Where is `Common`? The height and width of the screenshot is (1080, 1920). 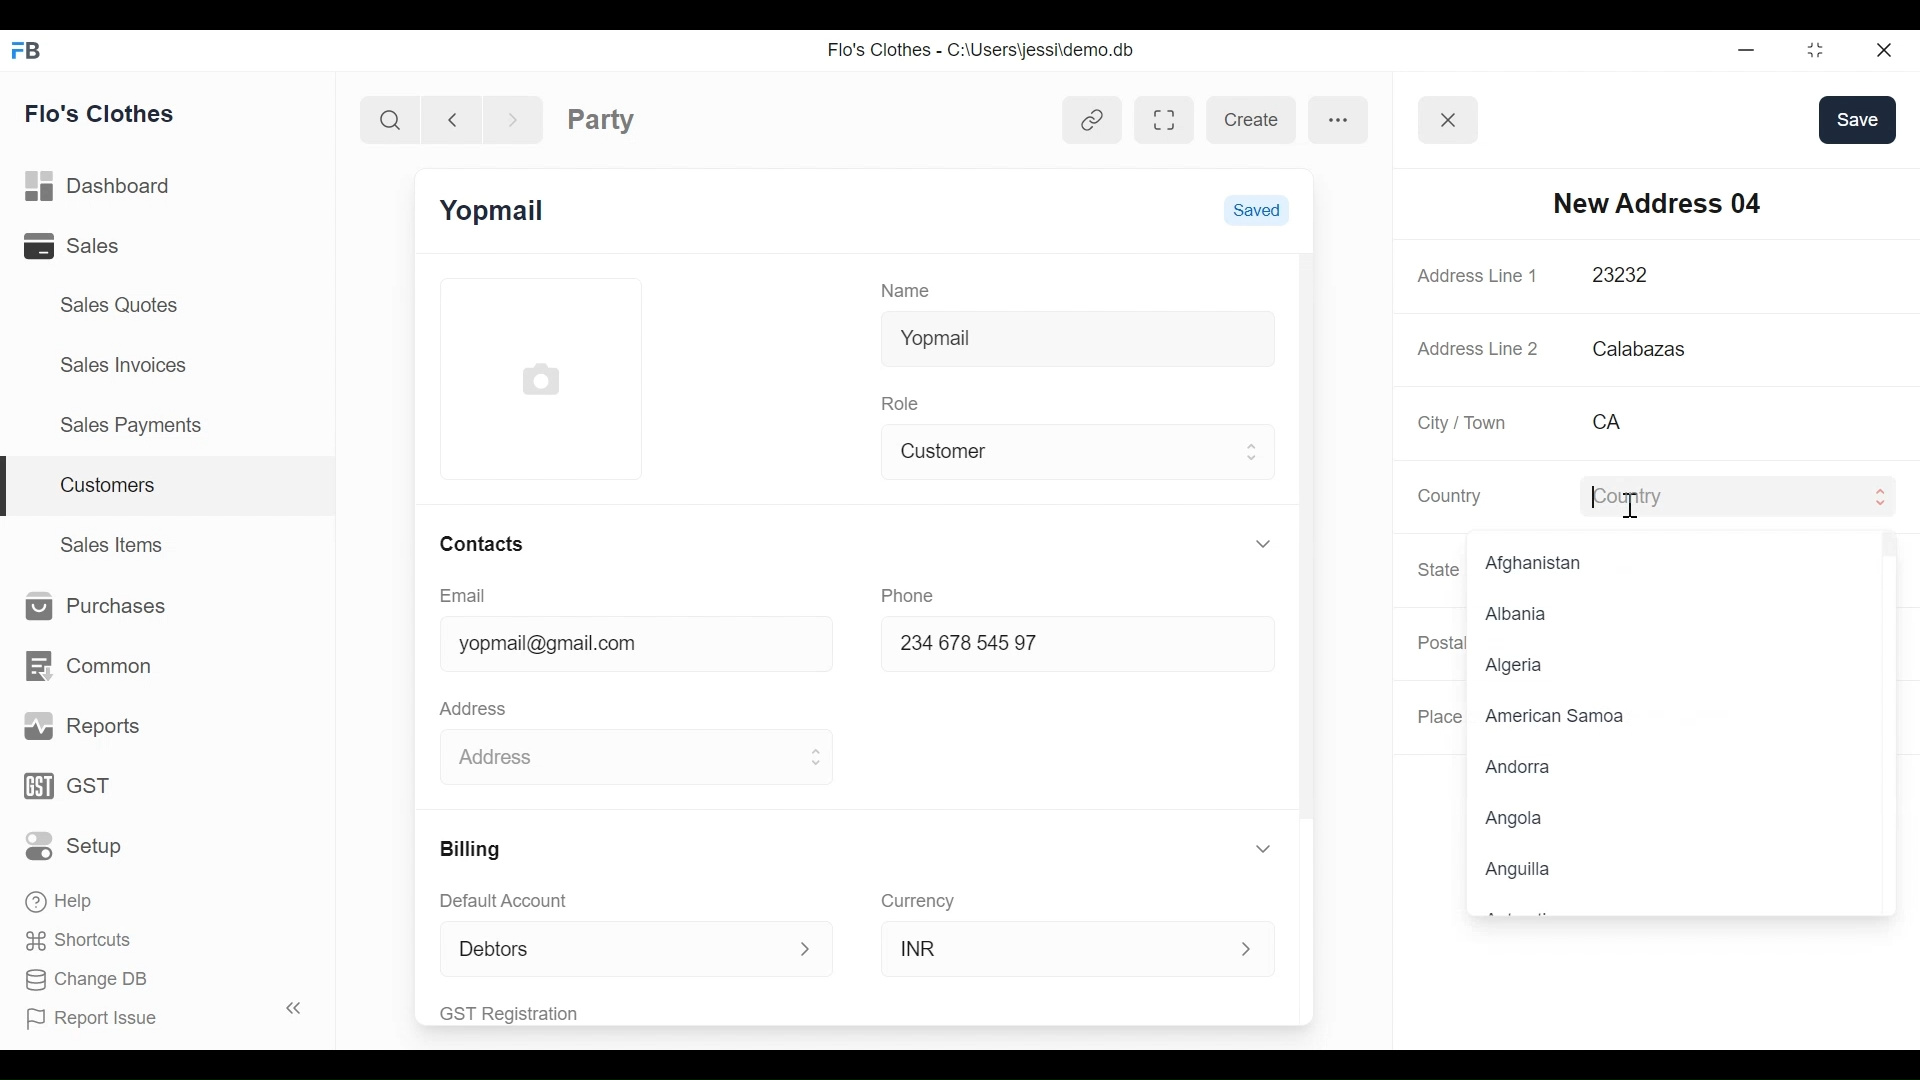 Common is located at coordinates (86, 666).